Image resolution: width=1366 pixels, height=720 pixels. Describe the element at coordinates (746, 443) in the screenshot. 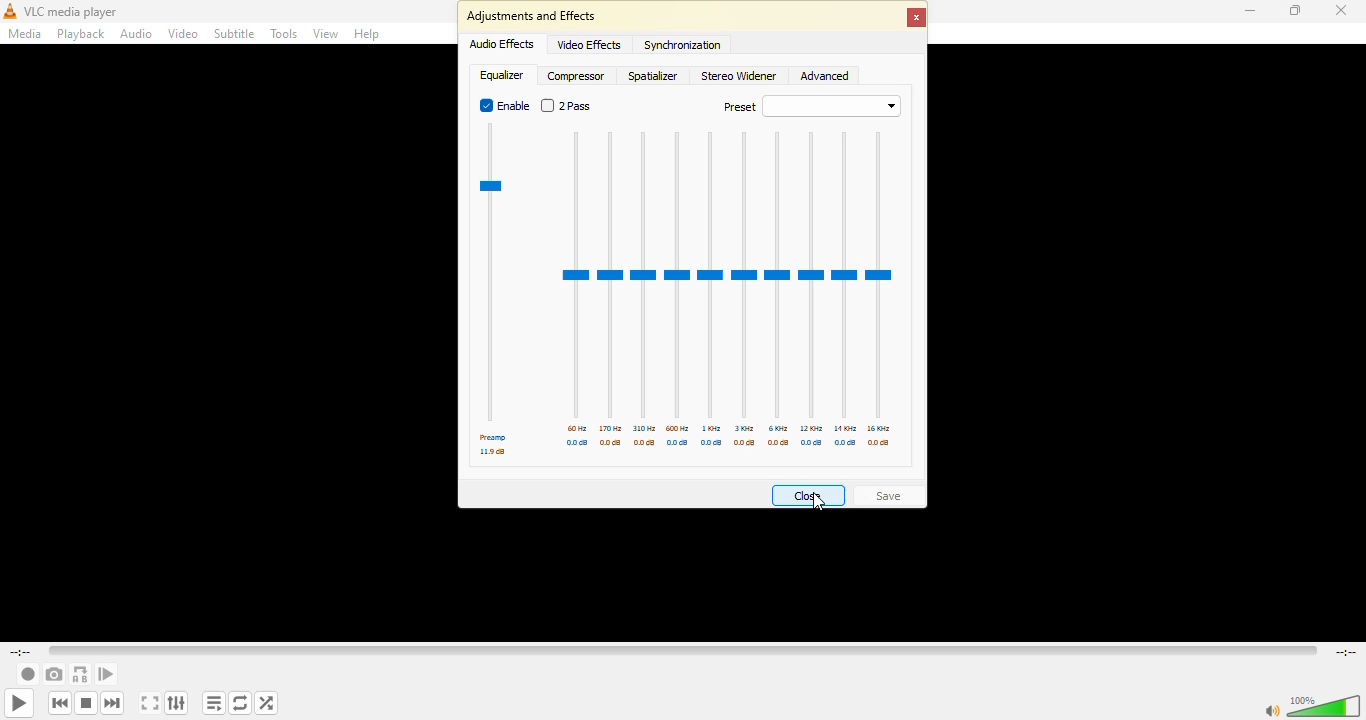

I see `db` at that location.